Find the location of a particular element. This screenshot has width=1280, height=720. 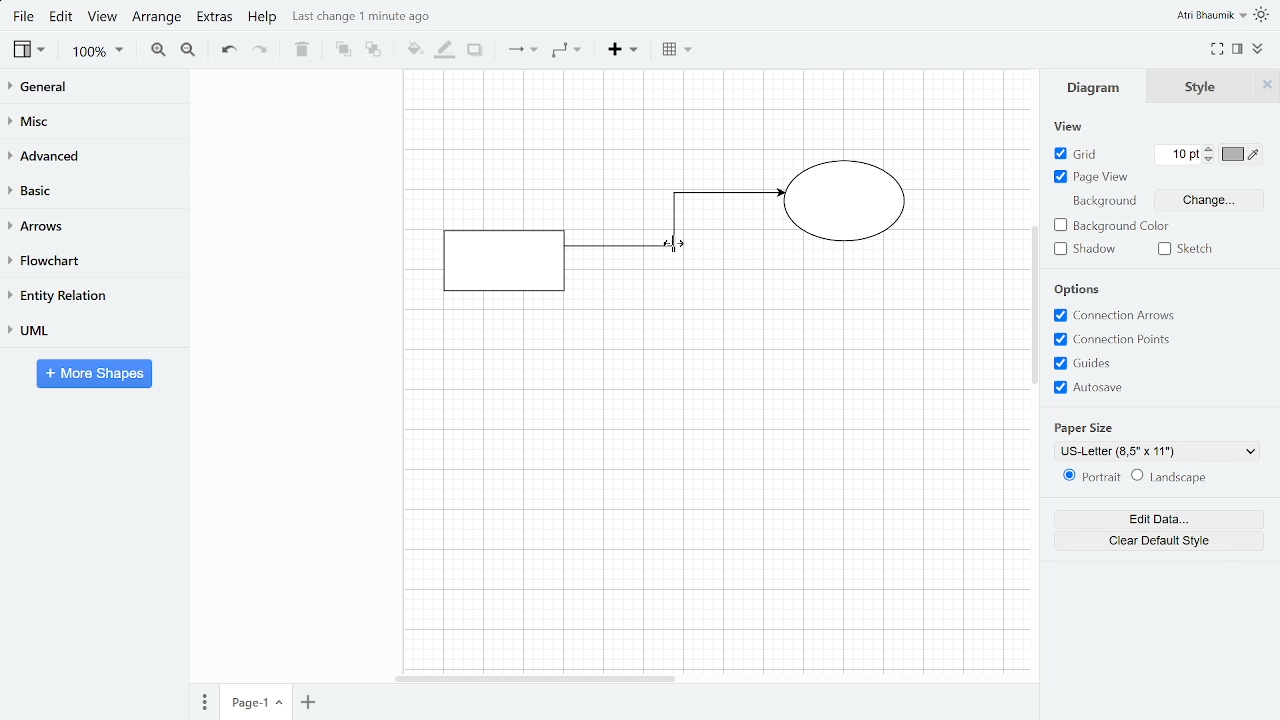

Insert is located at coordinates (625, 52).